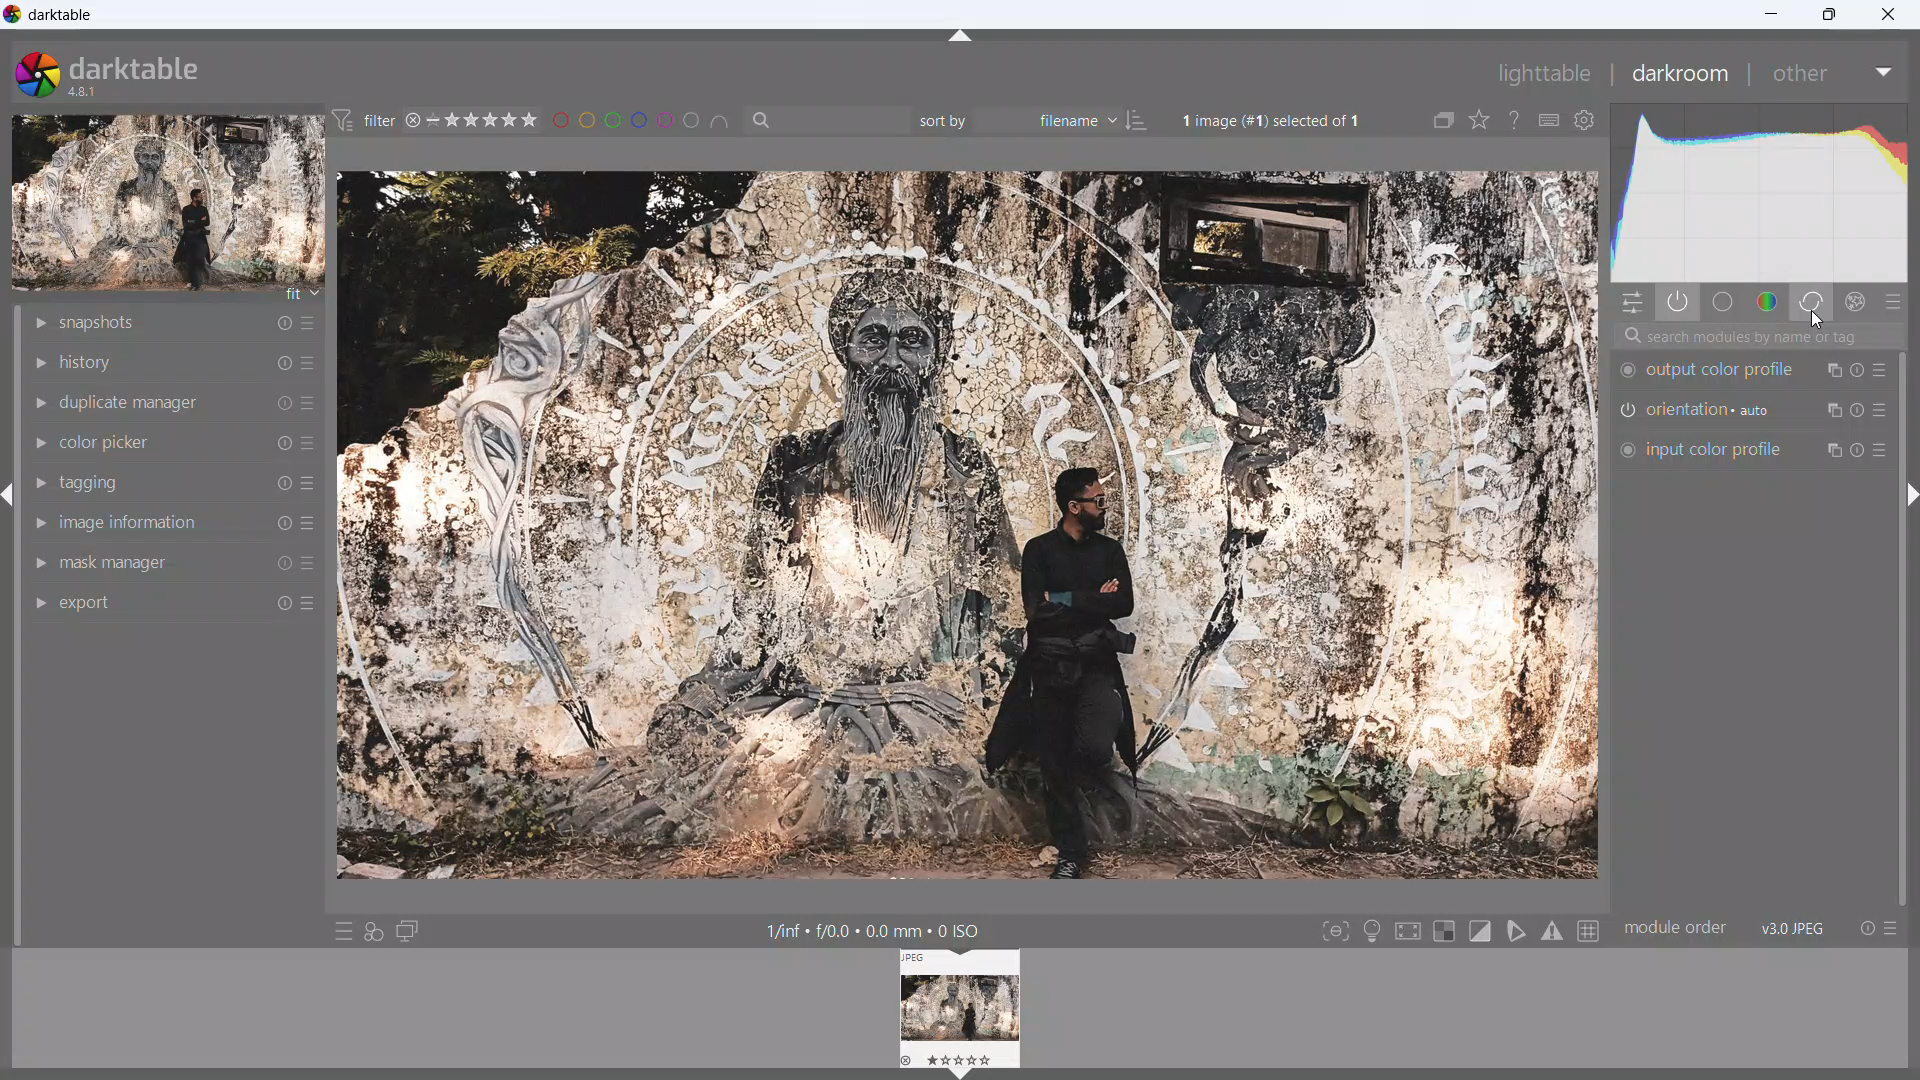  What do you see at coordinates (60, 15) in the screenshot?
I see `title` at bounding box center [60, 15].